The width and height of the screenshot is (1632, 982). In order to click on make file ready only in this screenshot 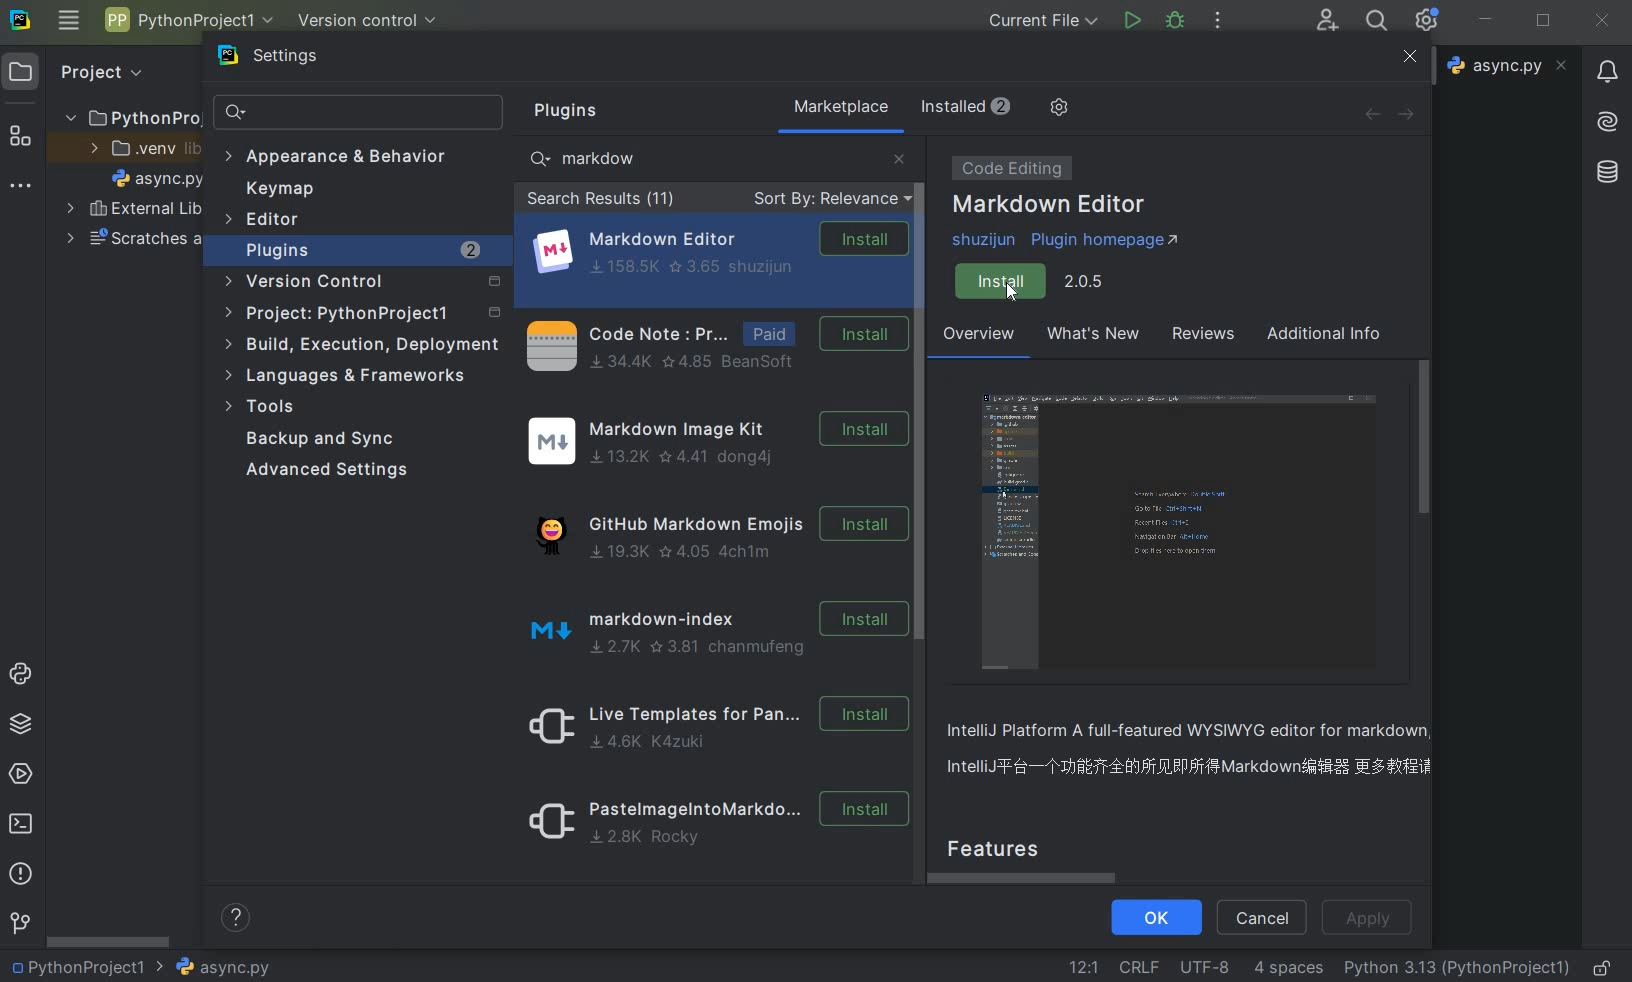, I will do `click(1606, 968)`.